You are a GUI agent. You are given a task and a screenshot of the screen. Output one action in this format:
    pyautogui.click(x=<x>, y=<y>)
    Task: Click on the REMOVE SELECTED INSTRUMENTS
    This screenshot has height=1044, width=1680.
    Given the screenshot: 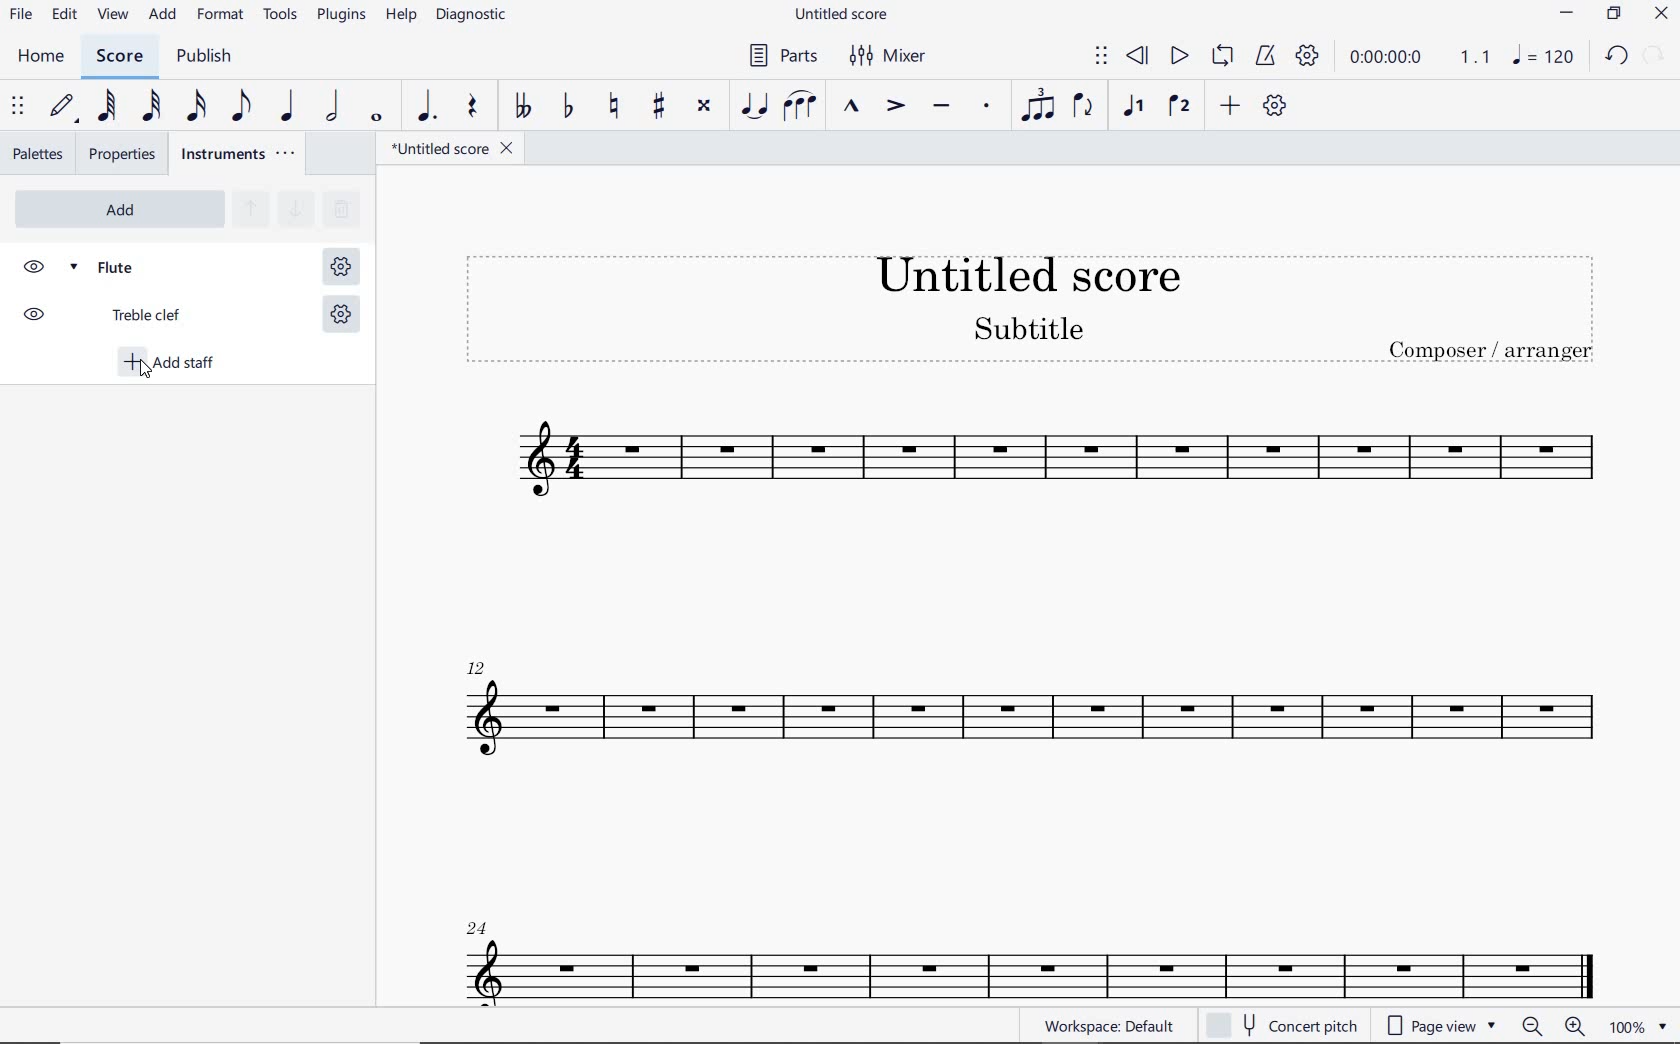 What is the action you would take?
    pyautogui.click(x=339, y=207)
    